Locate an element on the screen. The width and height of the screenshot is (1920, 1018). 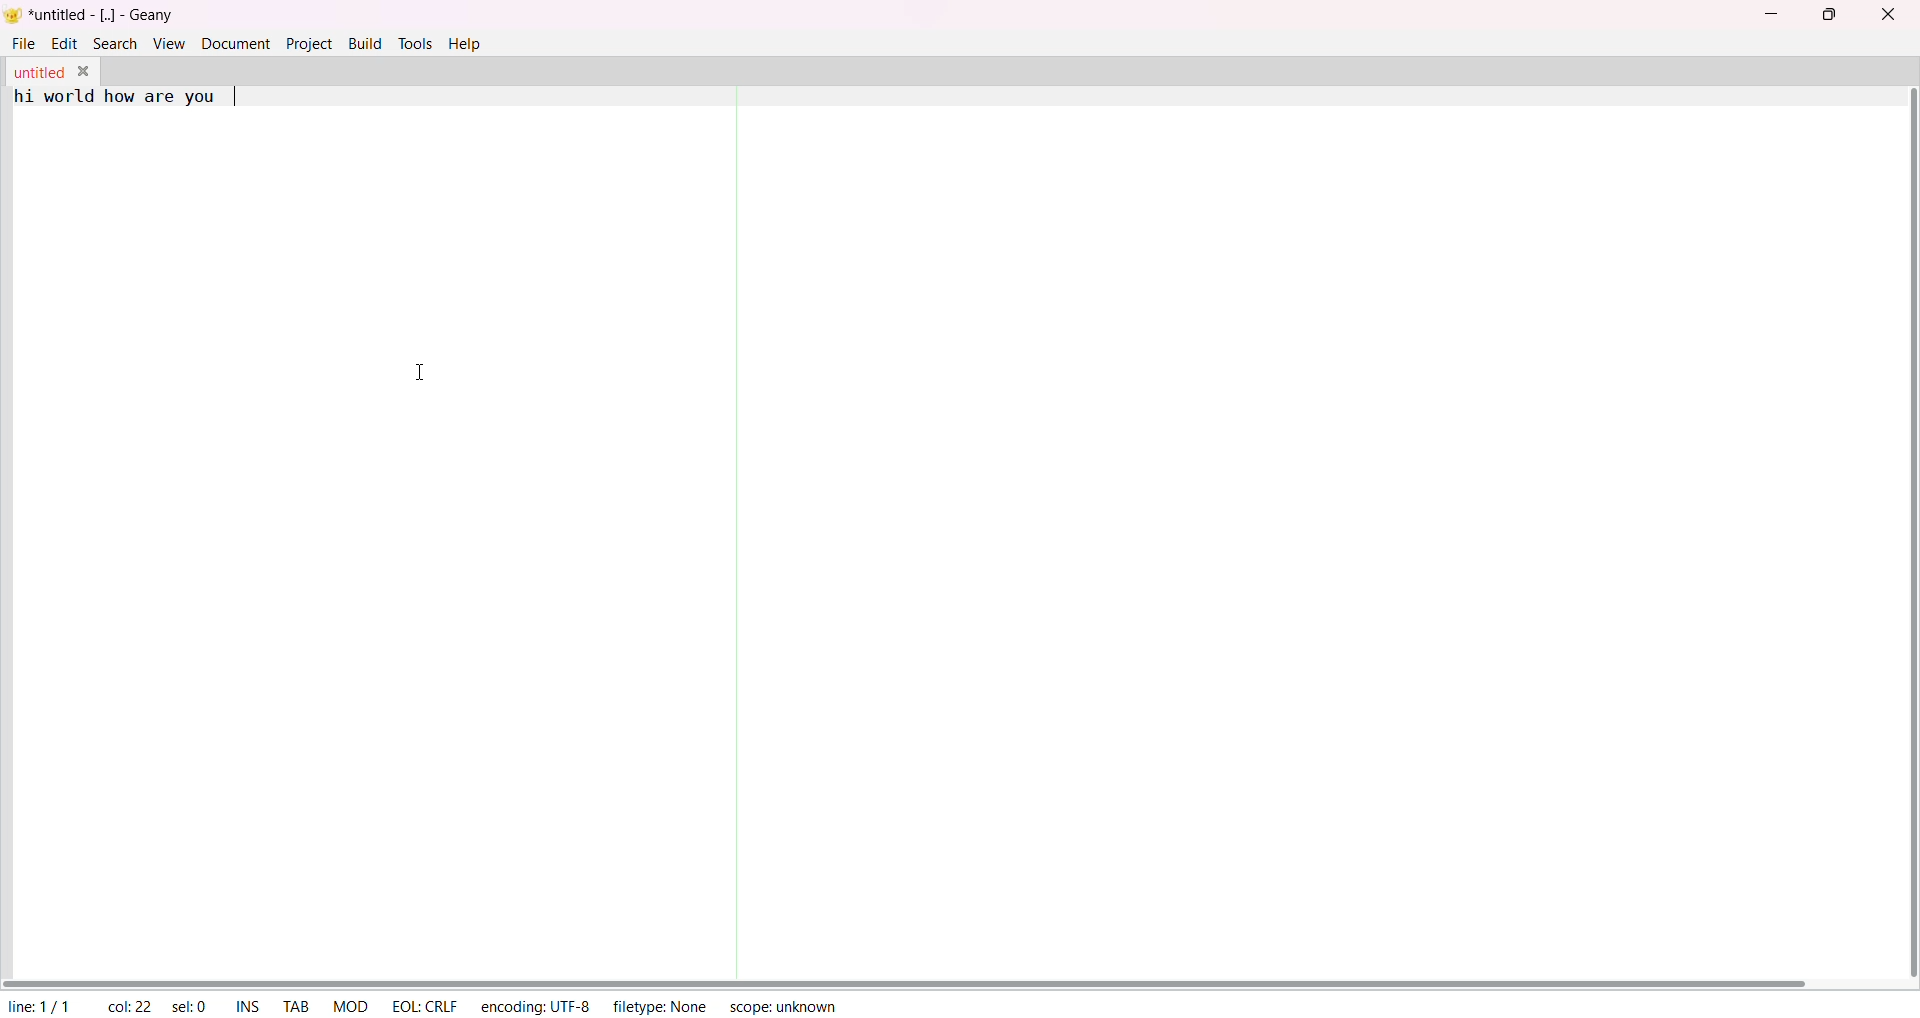
hi world how are you is located at coordinates (112, 98).